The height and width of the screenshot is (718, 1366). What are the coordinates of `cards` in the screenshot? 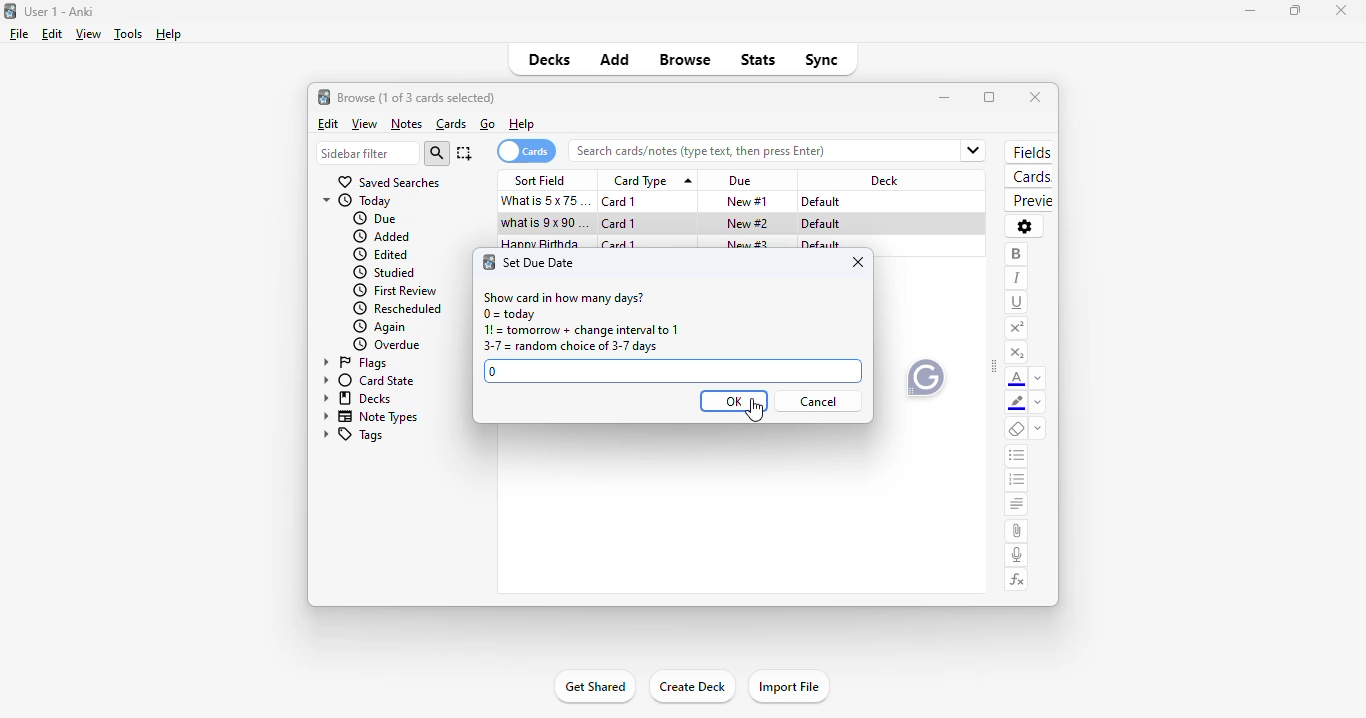 It's located at (1030, 176).